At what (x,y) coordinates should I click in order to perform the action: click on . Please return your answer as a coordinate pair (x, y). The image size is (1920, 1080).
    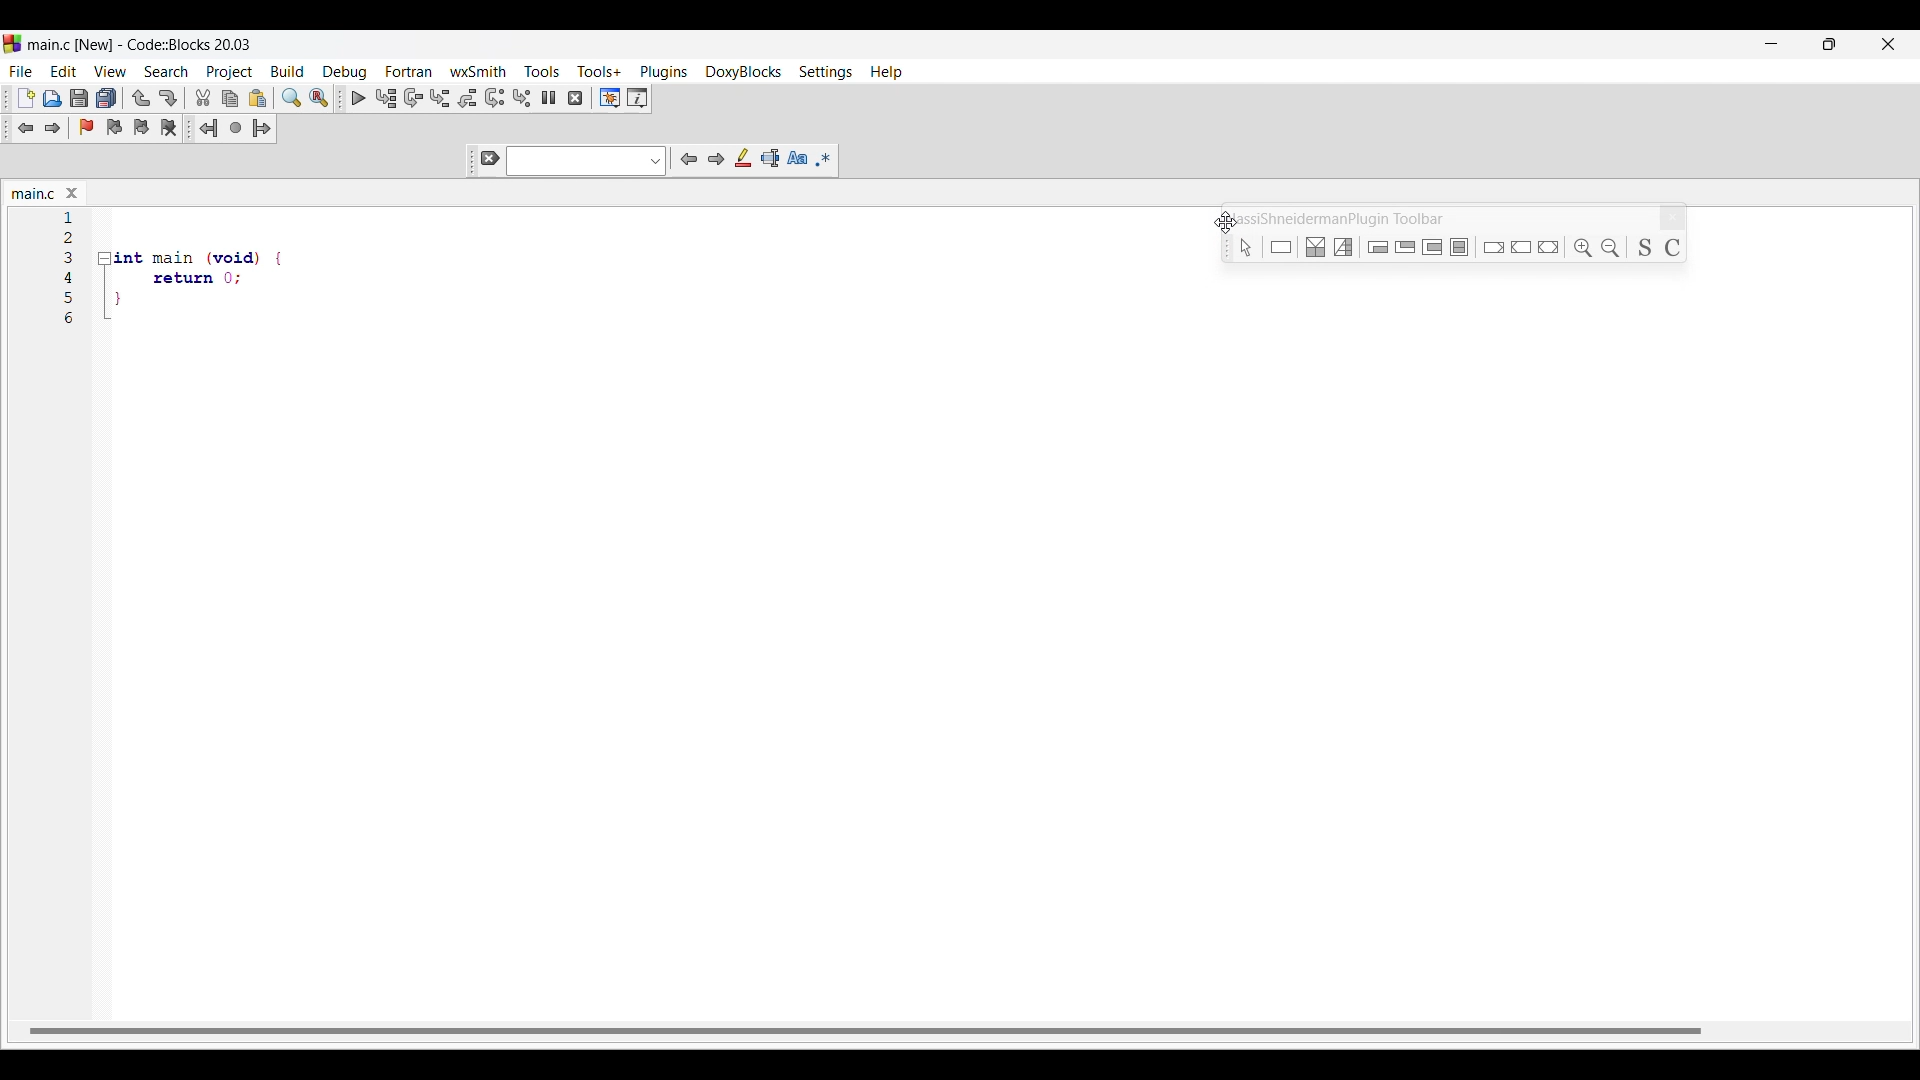
    Looking at the image, I should click on (1406, 248).